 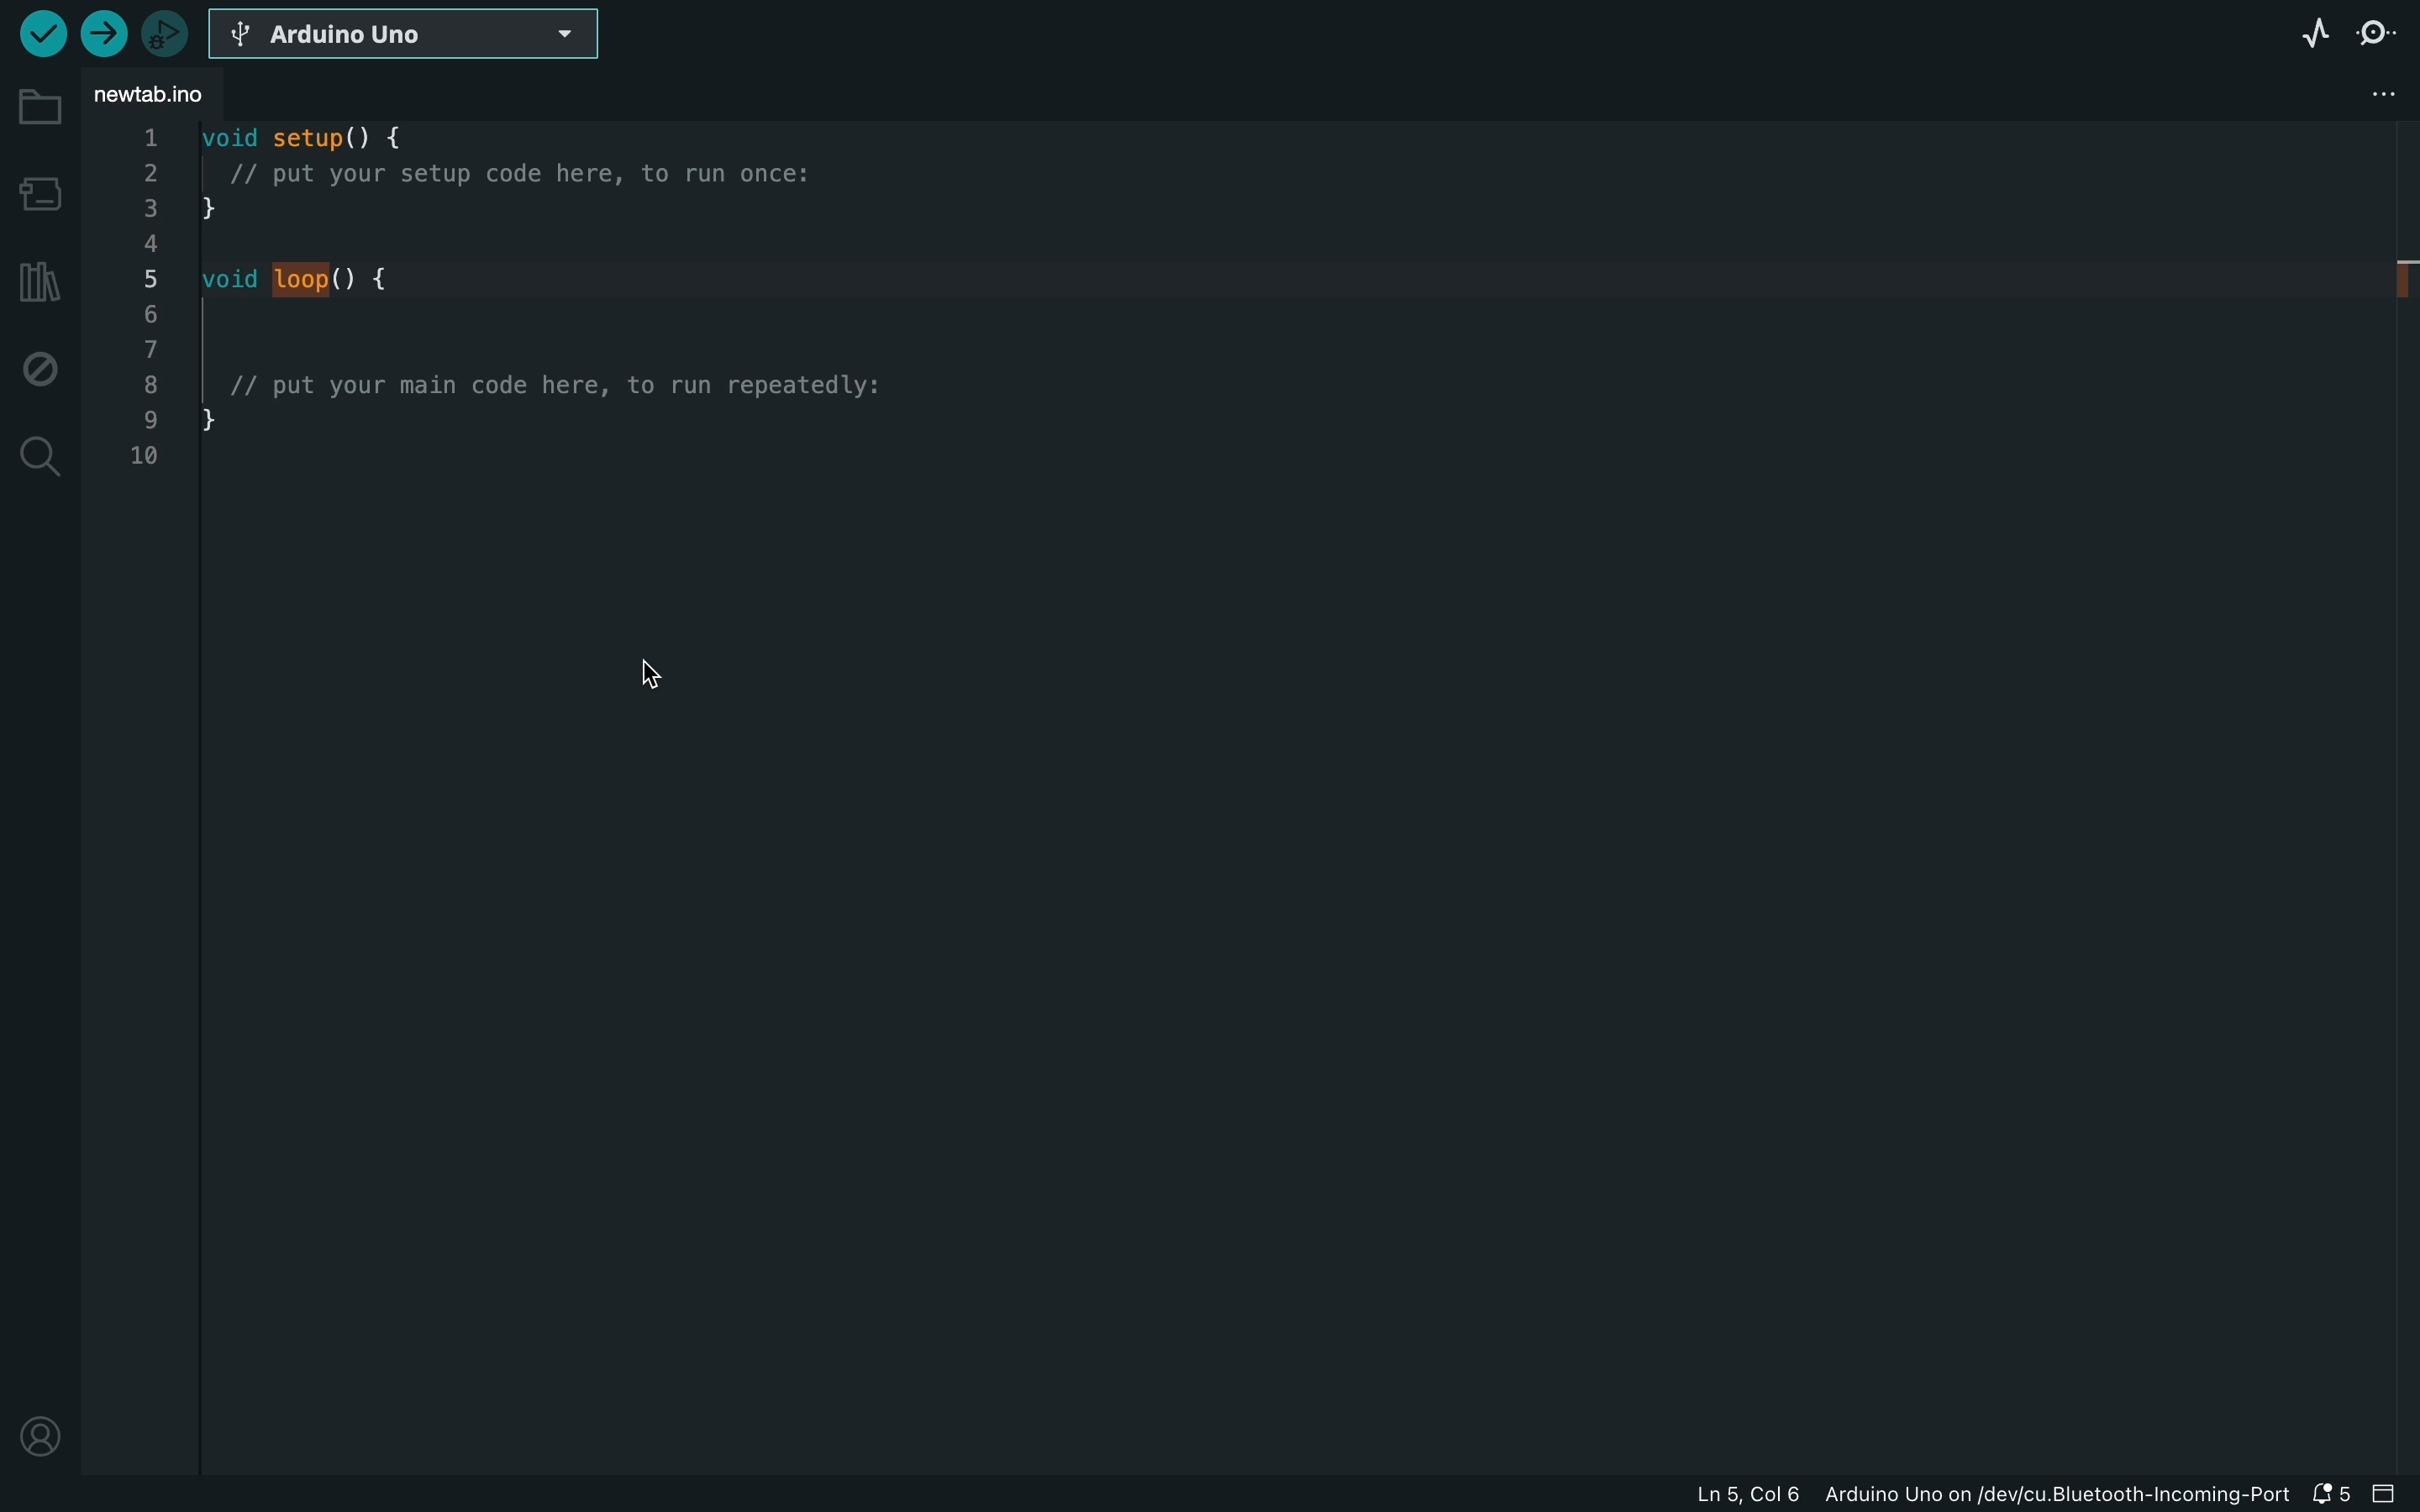 What do you see at coordinates (518, 342) in the screenshot?
I see `code` at bounding box center [518, 342].